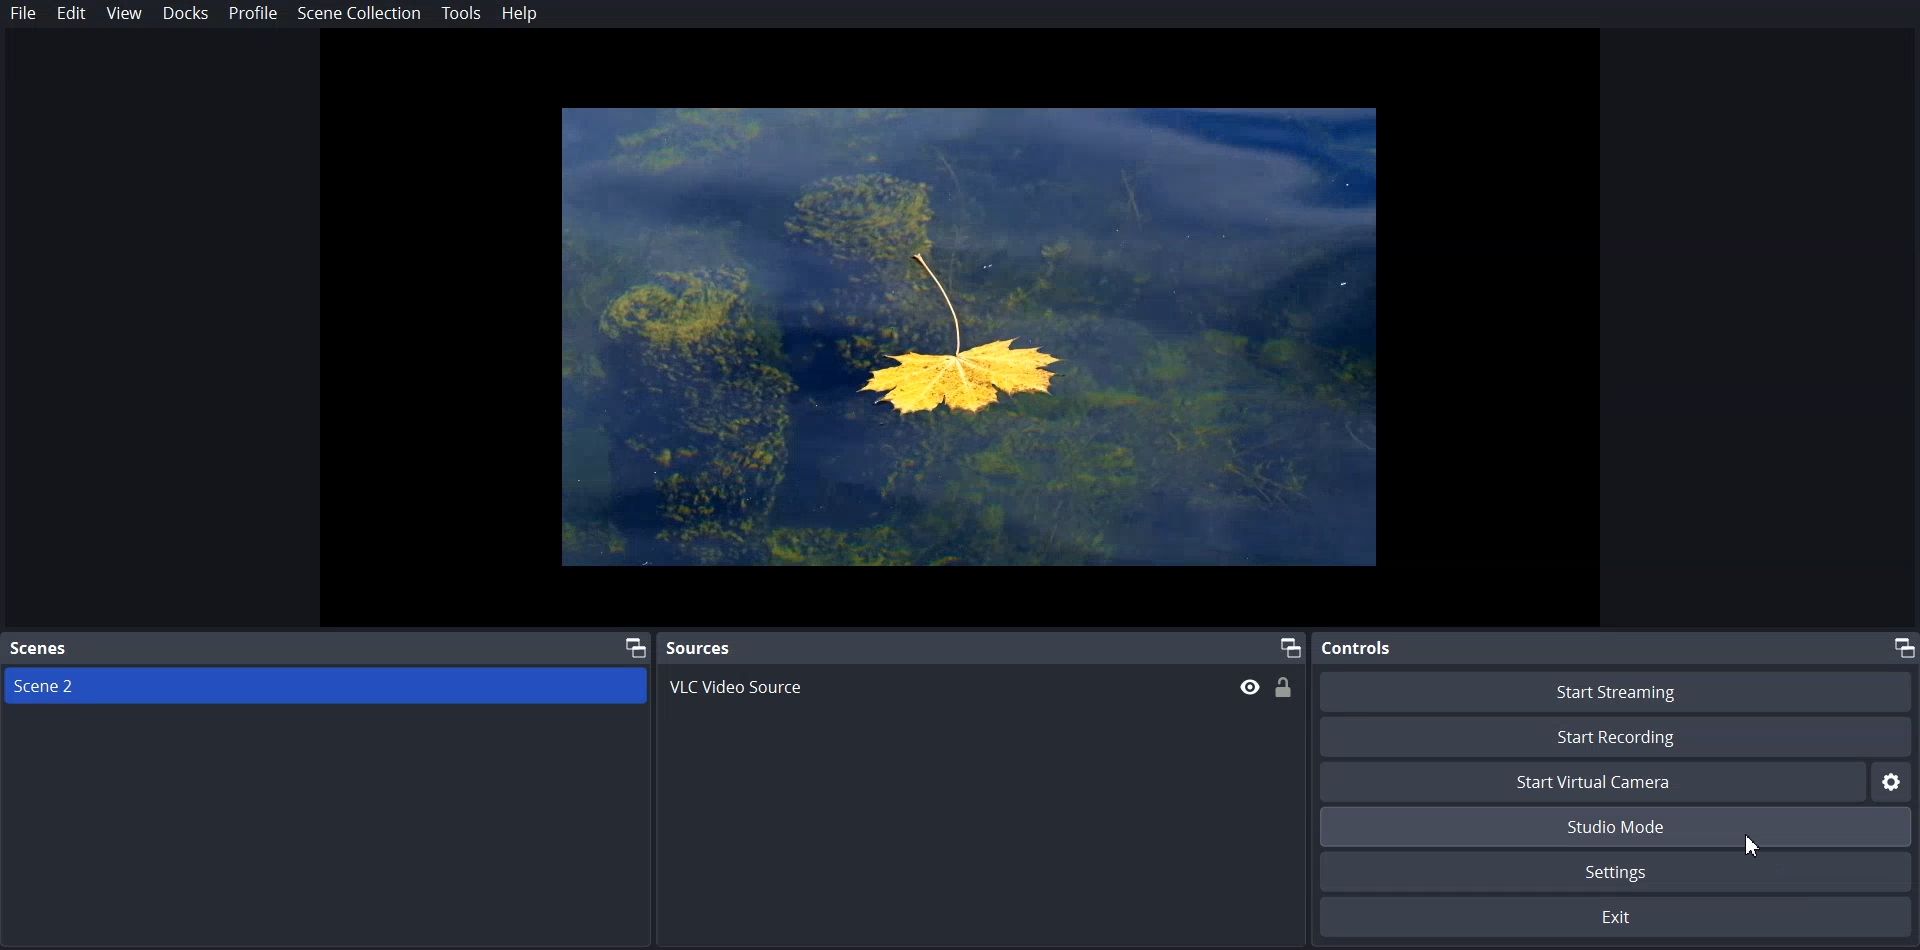 Image resolution: width=1920 pixels, height=950 pixels. Describe the element at coordinates (1251, 685) in the screenshot. I see `Hide` at that location.